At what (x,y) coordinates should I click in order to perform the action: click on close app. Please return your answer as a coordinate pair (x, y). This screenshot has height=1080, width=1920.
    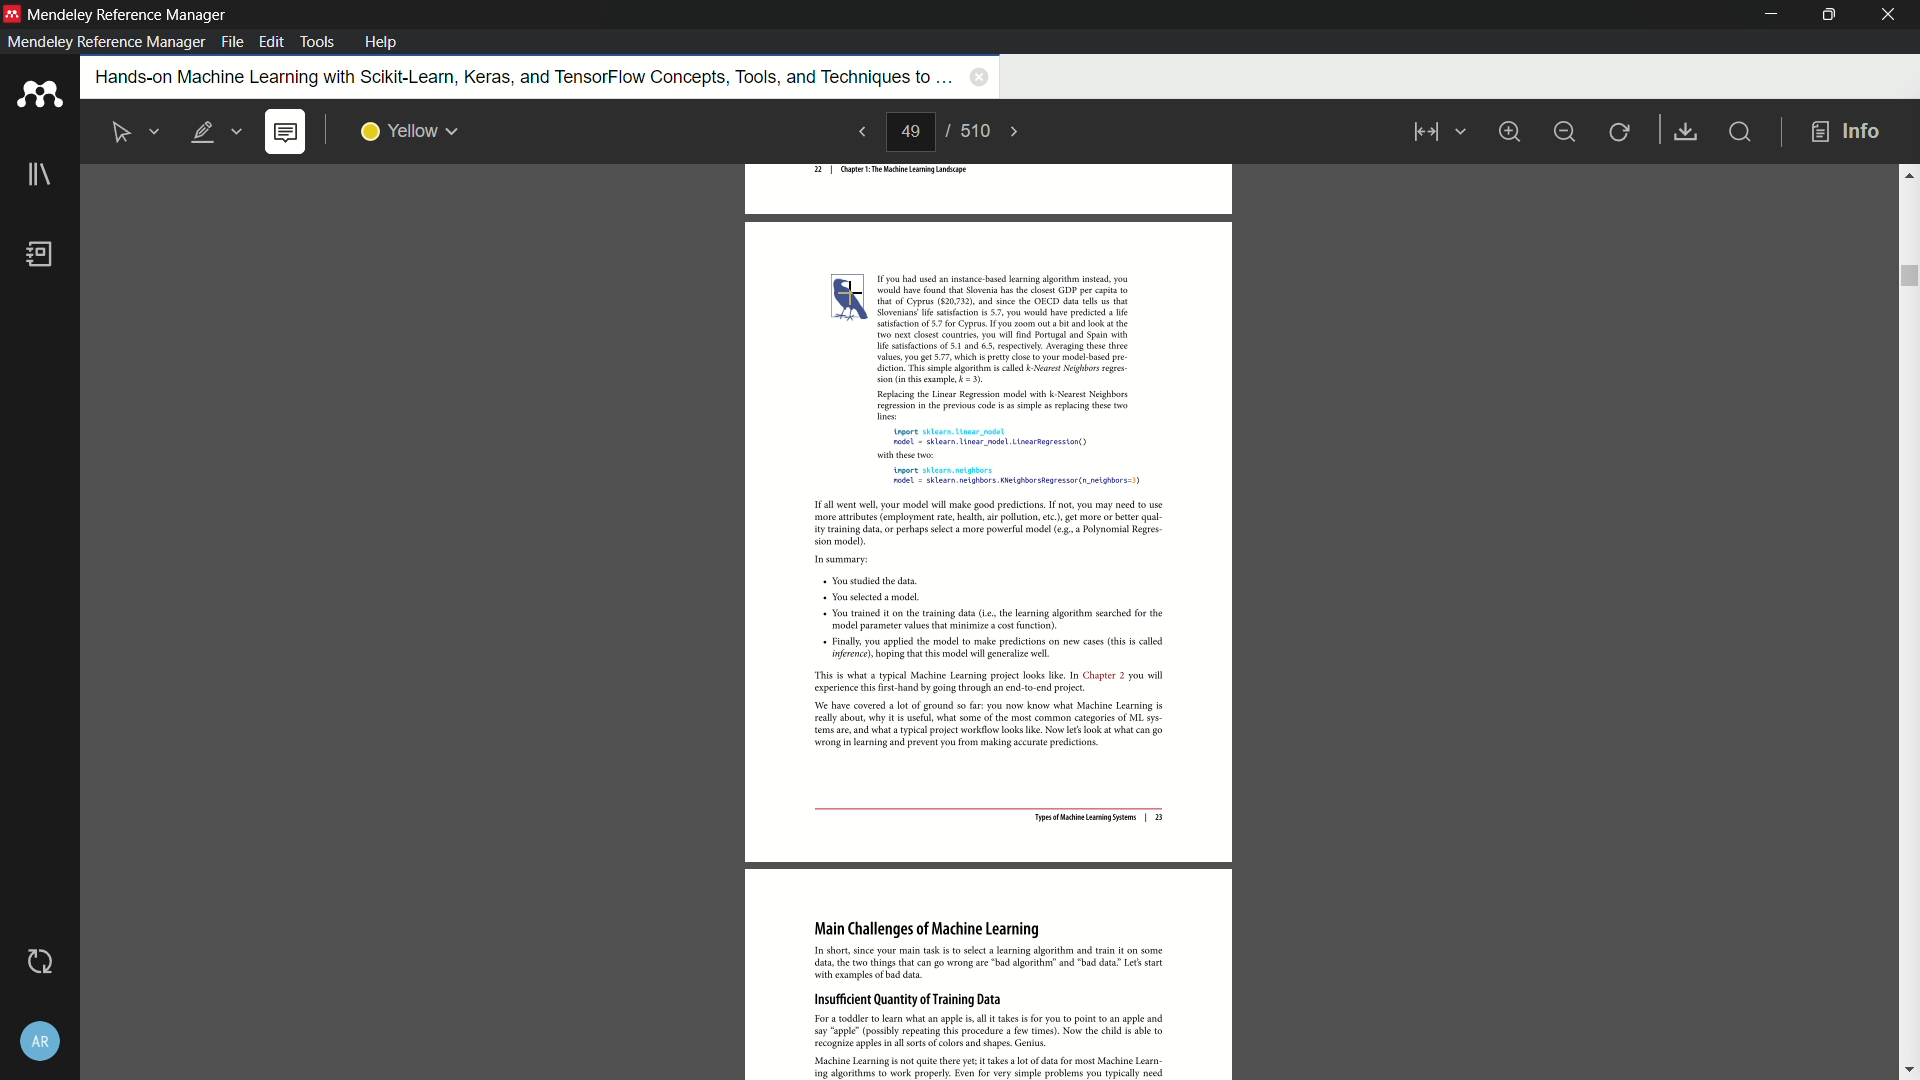
    Looking at the image, I should click on (1889, 15).